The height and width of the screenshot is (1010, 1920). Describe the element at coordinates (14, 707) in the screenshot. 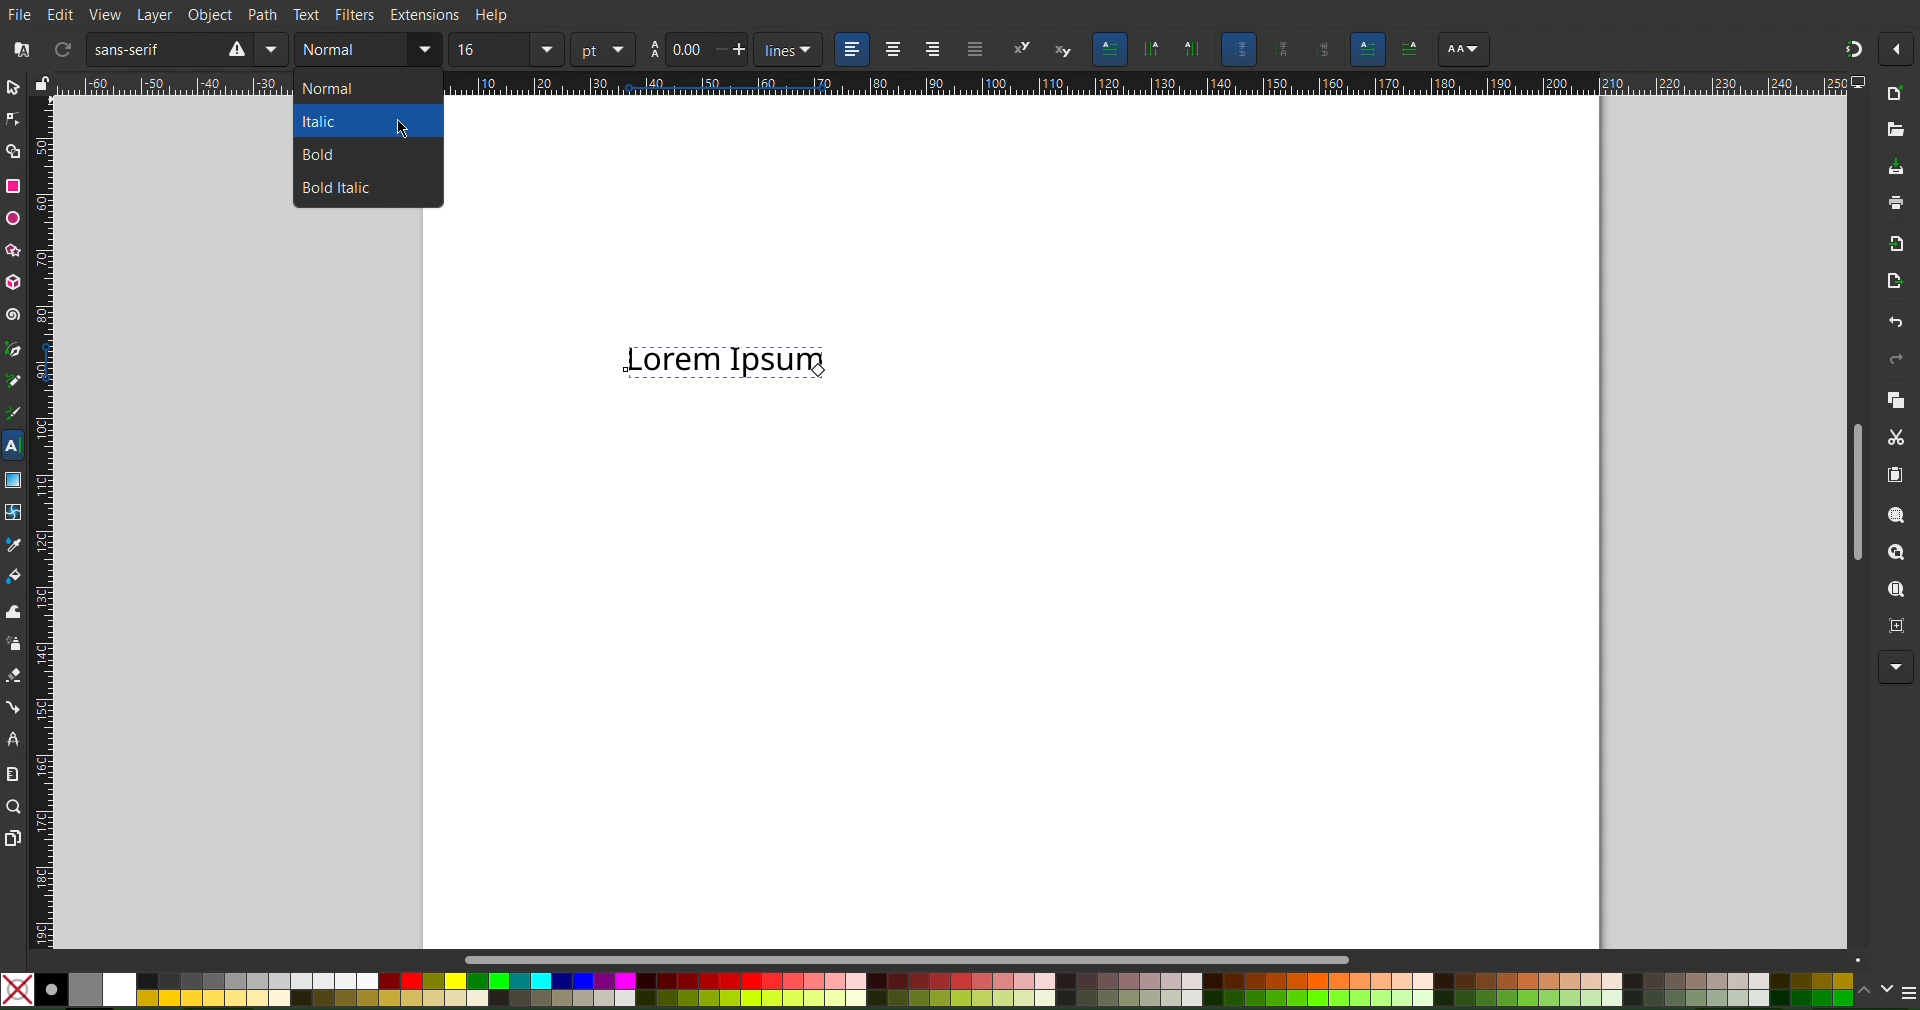

I see `Connection` at that location.